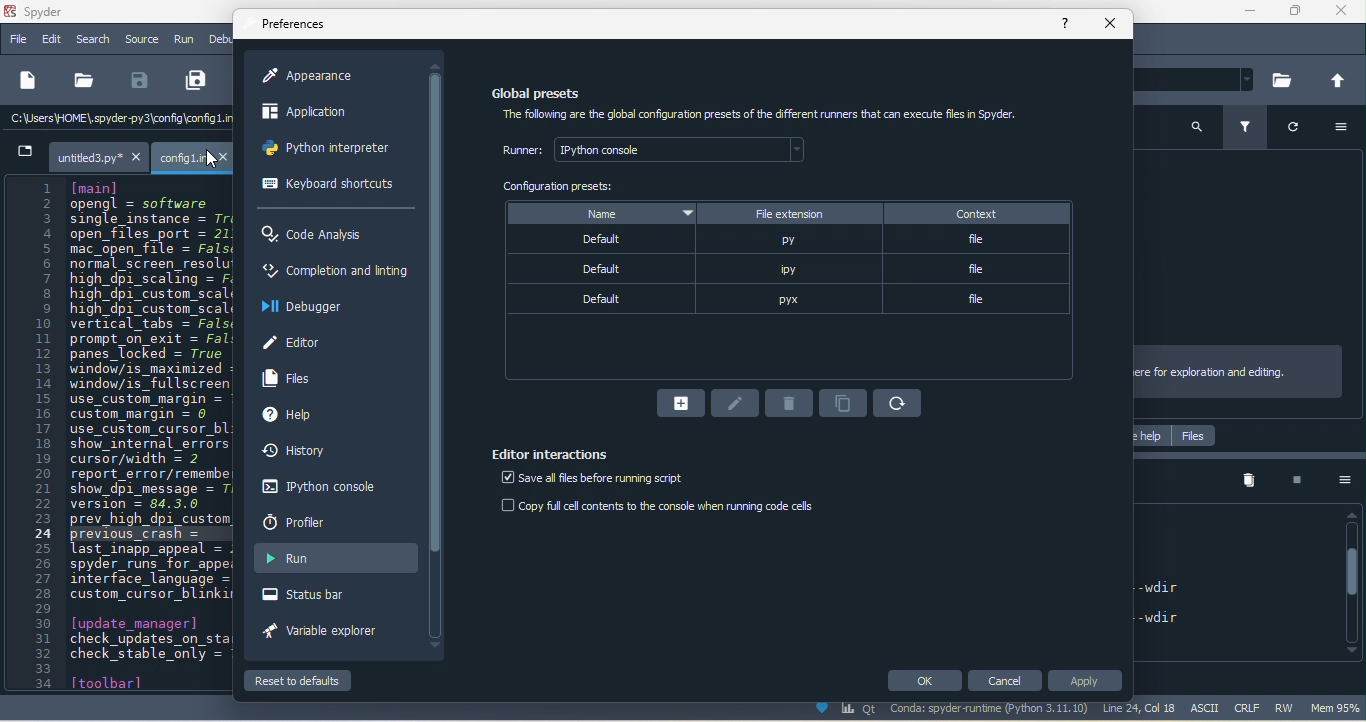 This screenshot has height=722, width=1366. I want to click on refresh, so click(1294, 131).